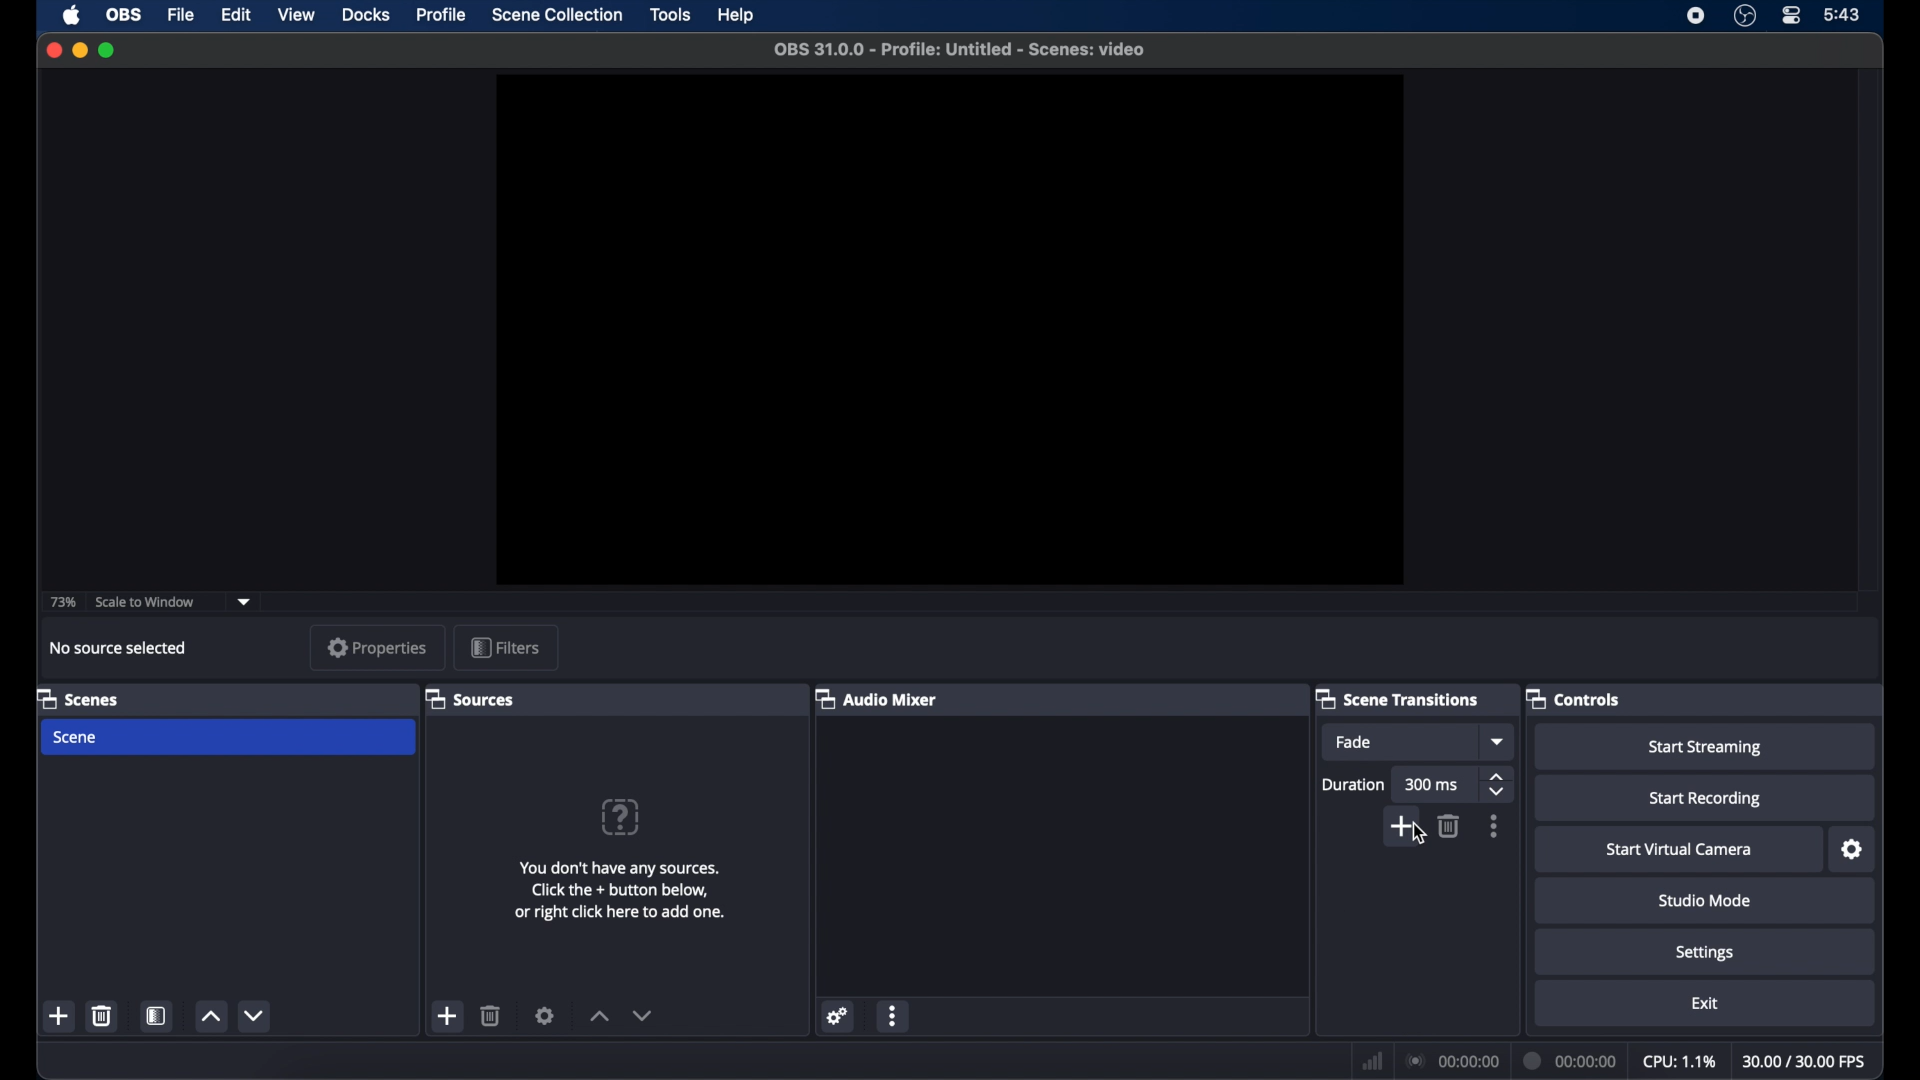 The height and width of the screenshot is (1080, 1920). What do you see at coordinates (236, 16) in the screenshot?
I see `edit` at bounding box center [236, 16].